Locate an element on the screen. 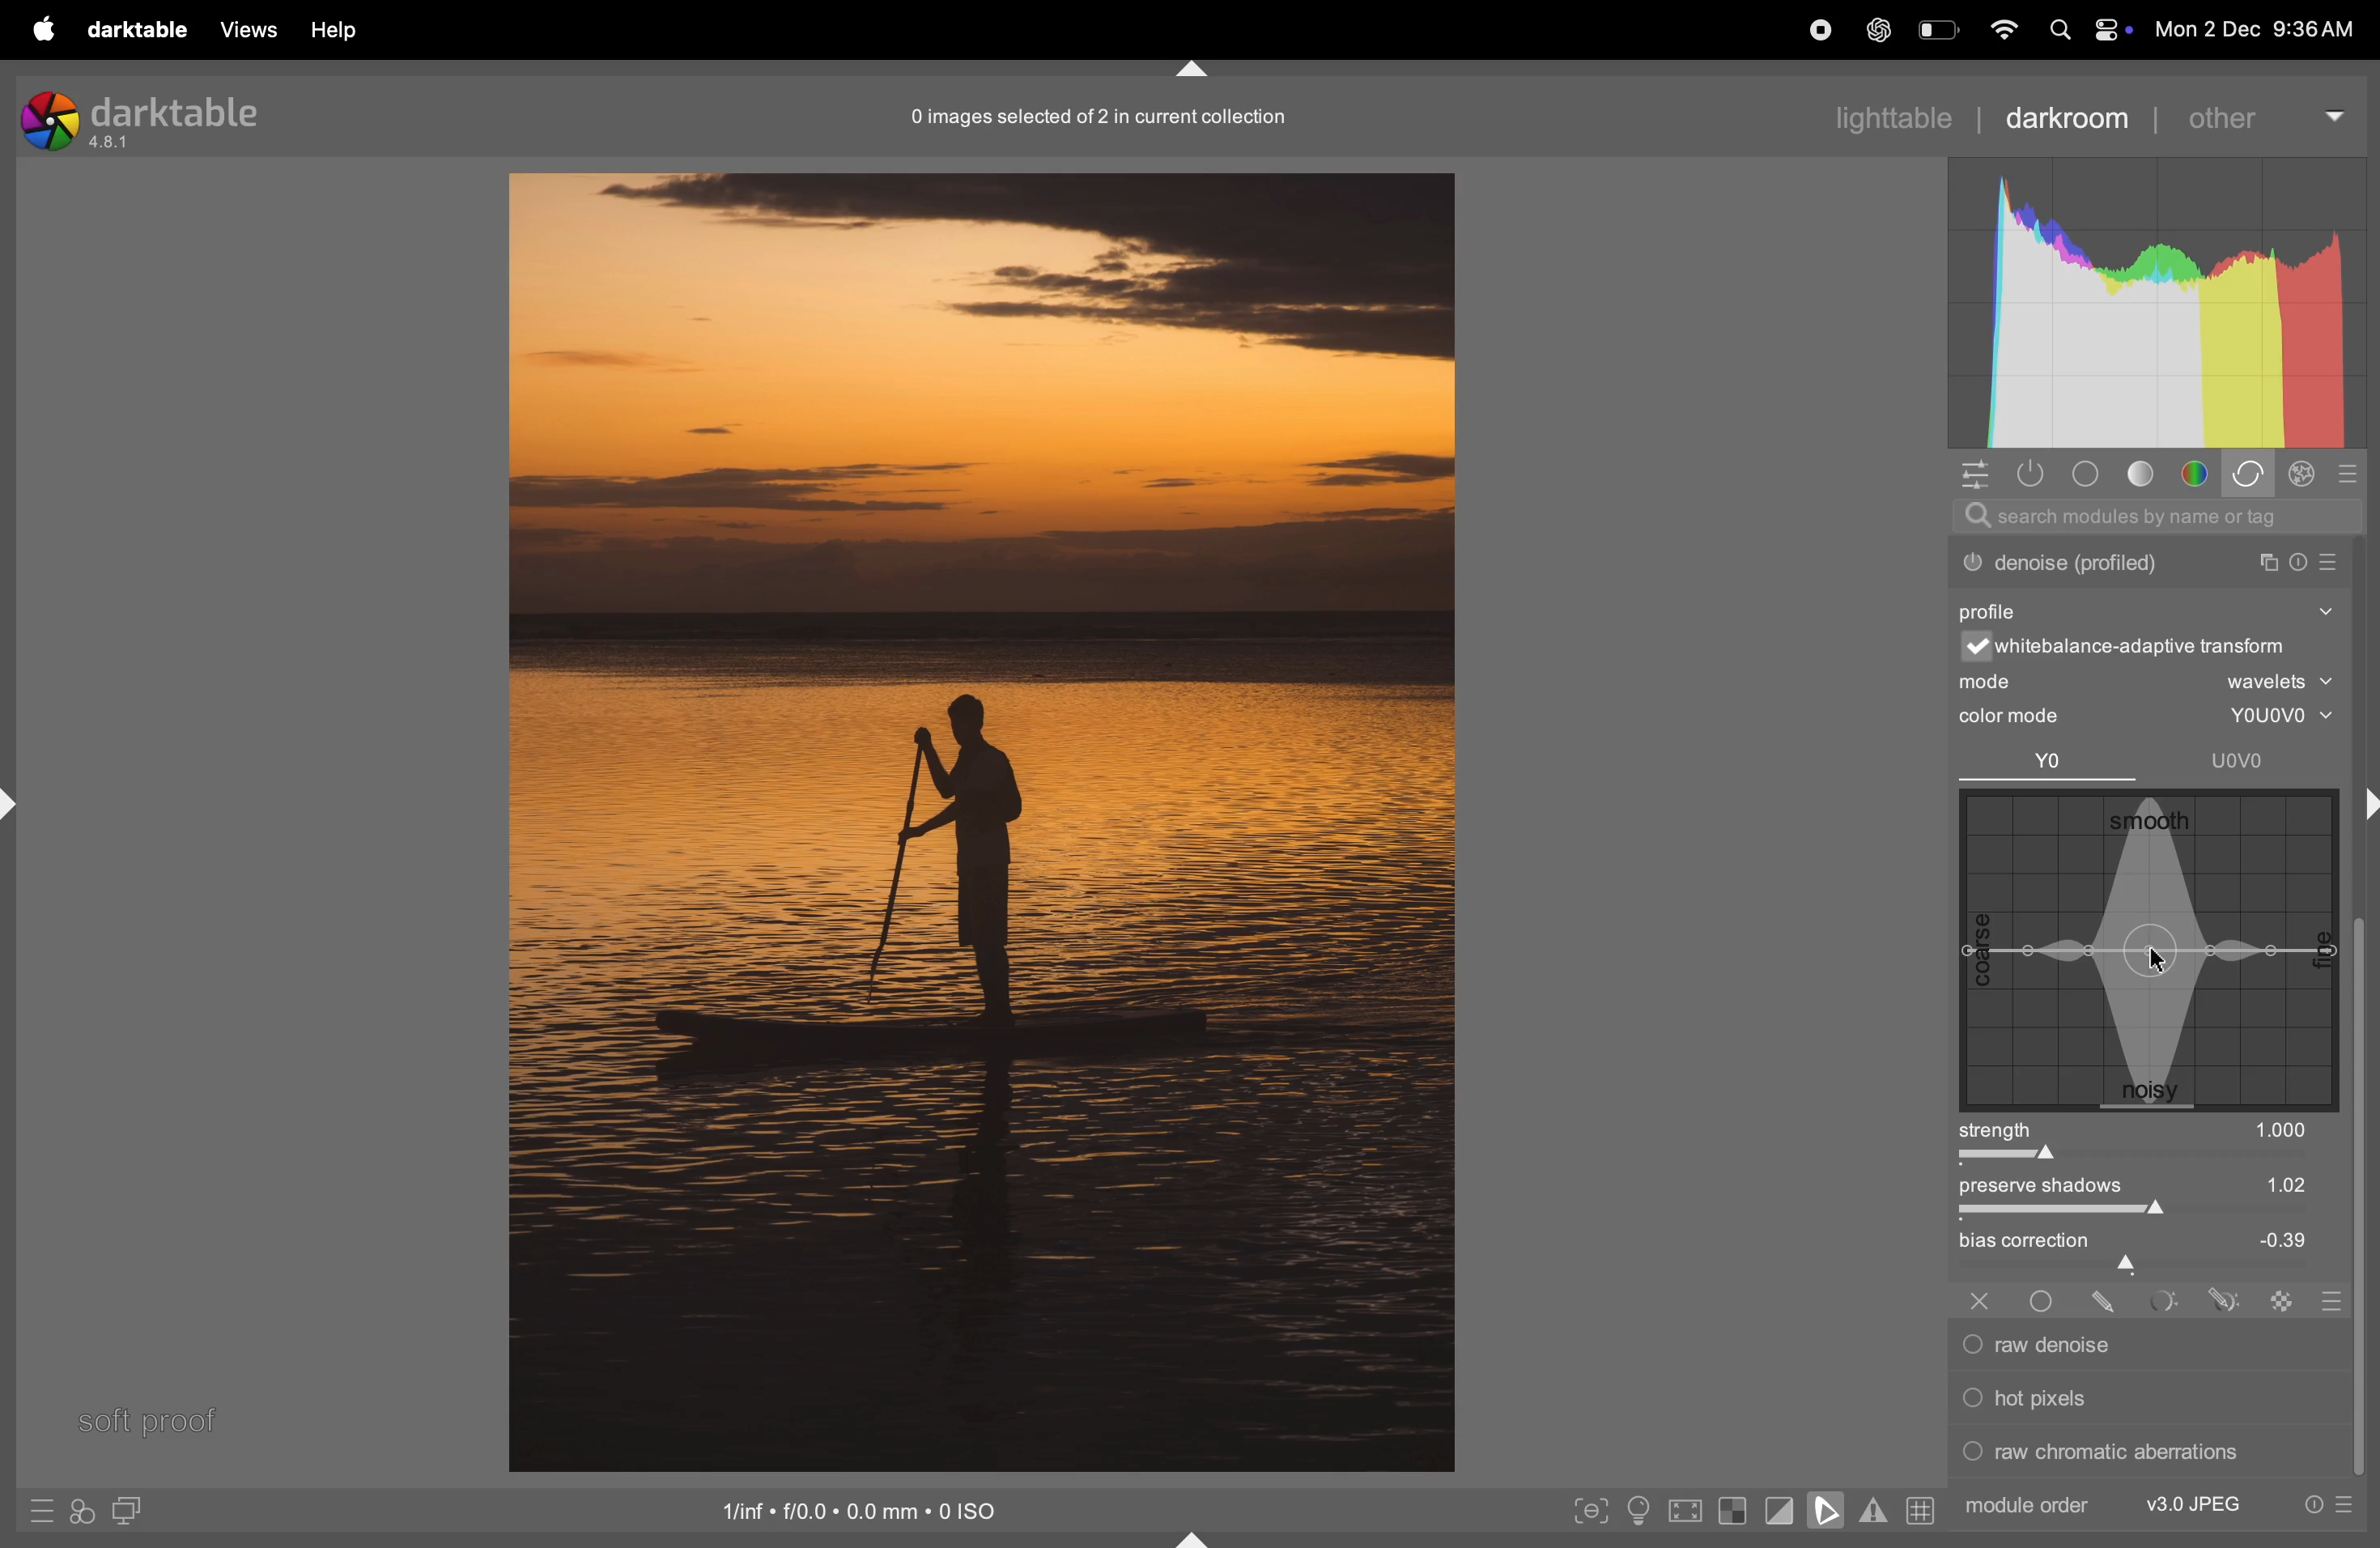 This screenshot has width=2380, height=1548. toggle indication for raw exposure is located at coordinates (1733, 1513).